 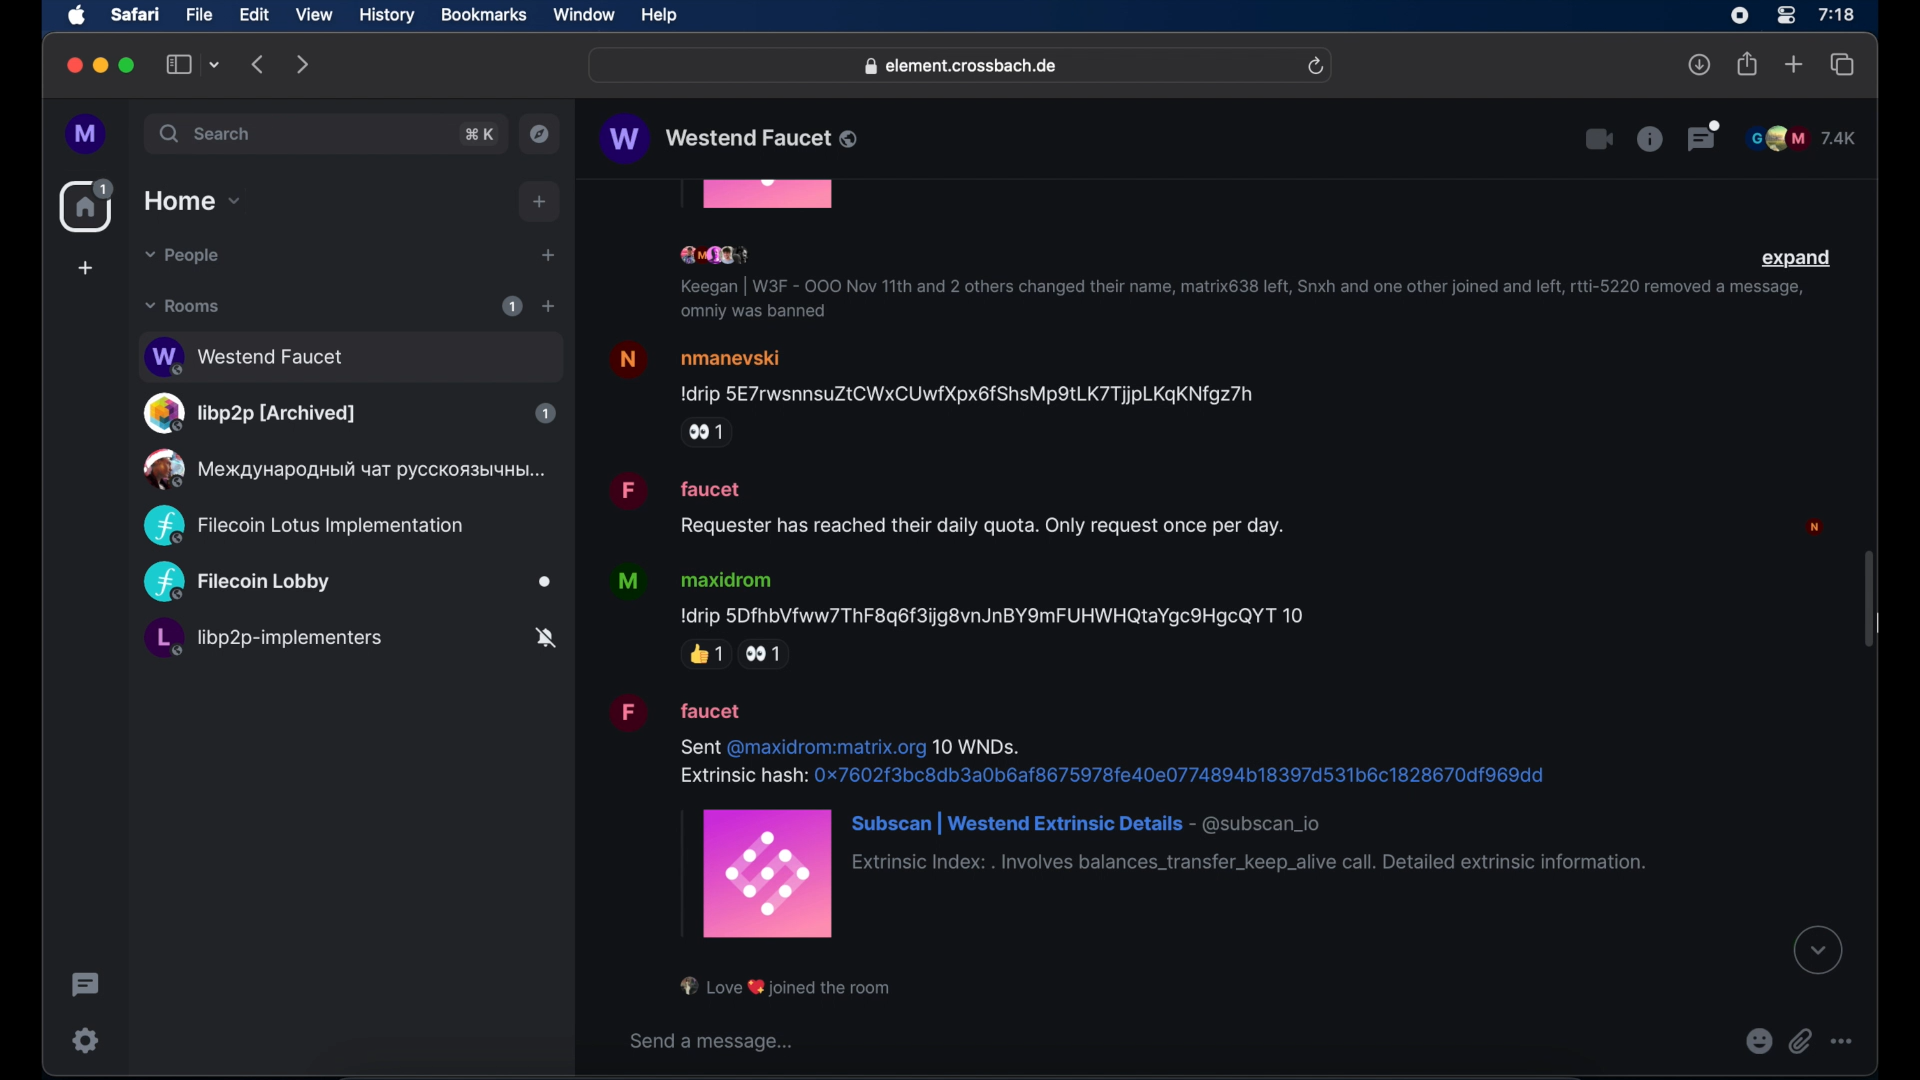 What do you see at coordinates (1649, 138) in the screenshot?
I see `room info` at bounding box center [1649, 138].